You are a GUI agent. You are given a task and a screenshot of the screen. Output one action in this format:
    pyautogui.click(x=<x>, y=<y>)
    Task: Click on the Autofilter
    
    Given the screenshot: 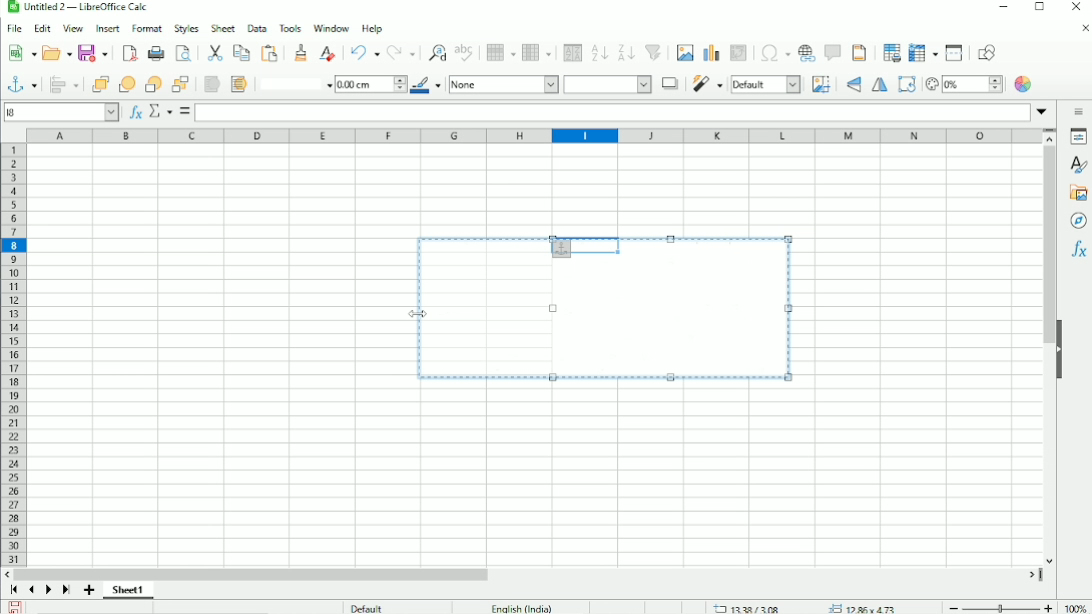 What is the action you would take?
    pyautogui.click(x=654, y=53)
    